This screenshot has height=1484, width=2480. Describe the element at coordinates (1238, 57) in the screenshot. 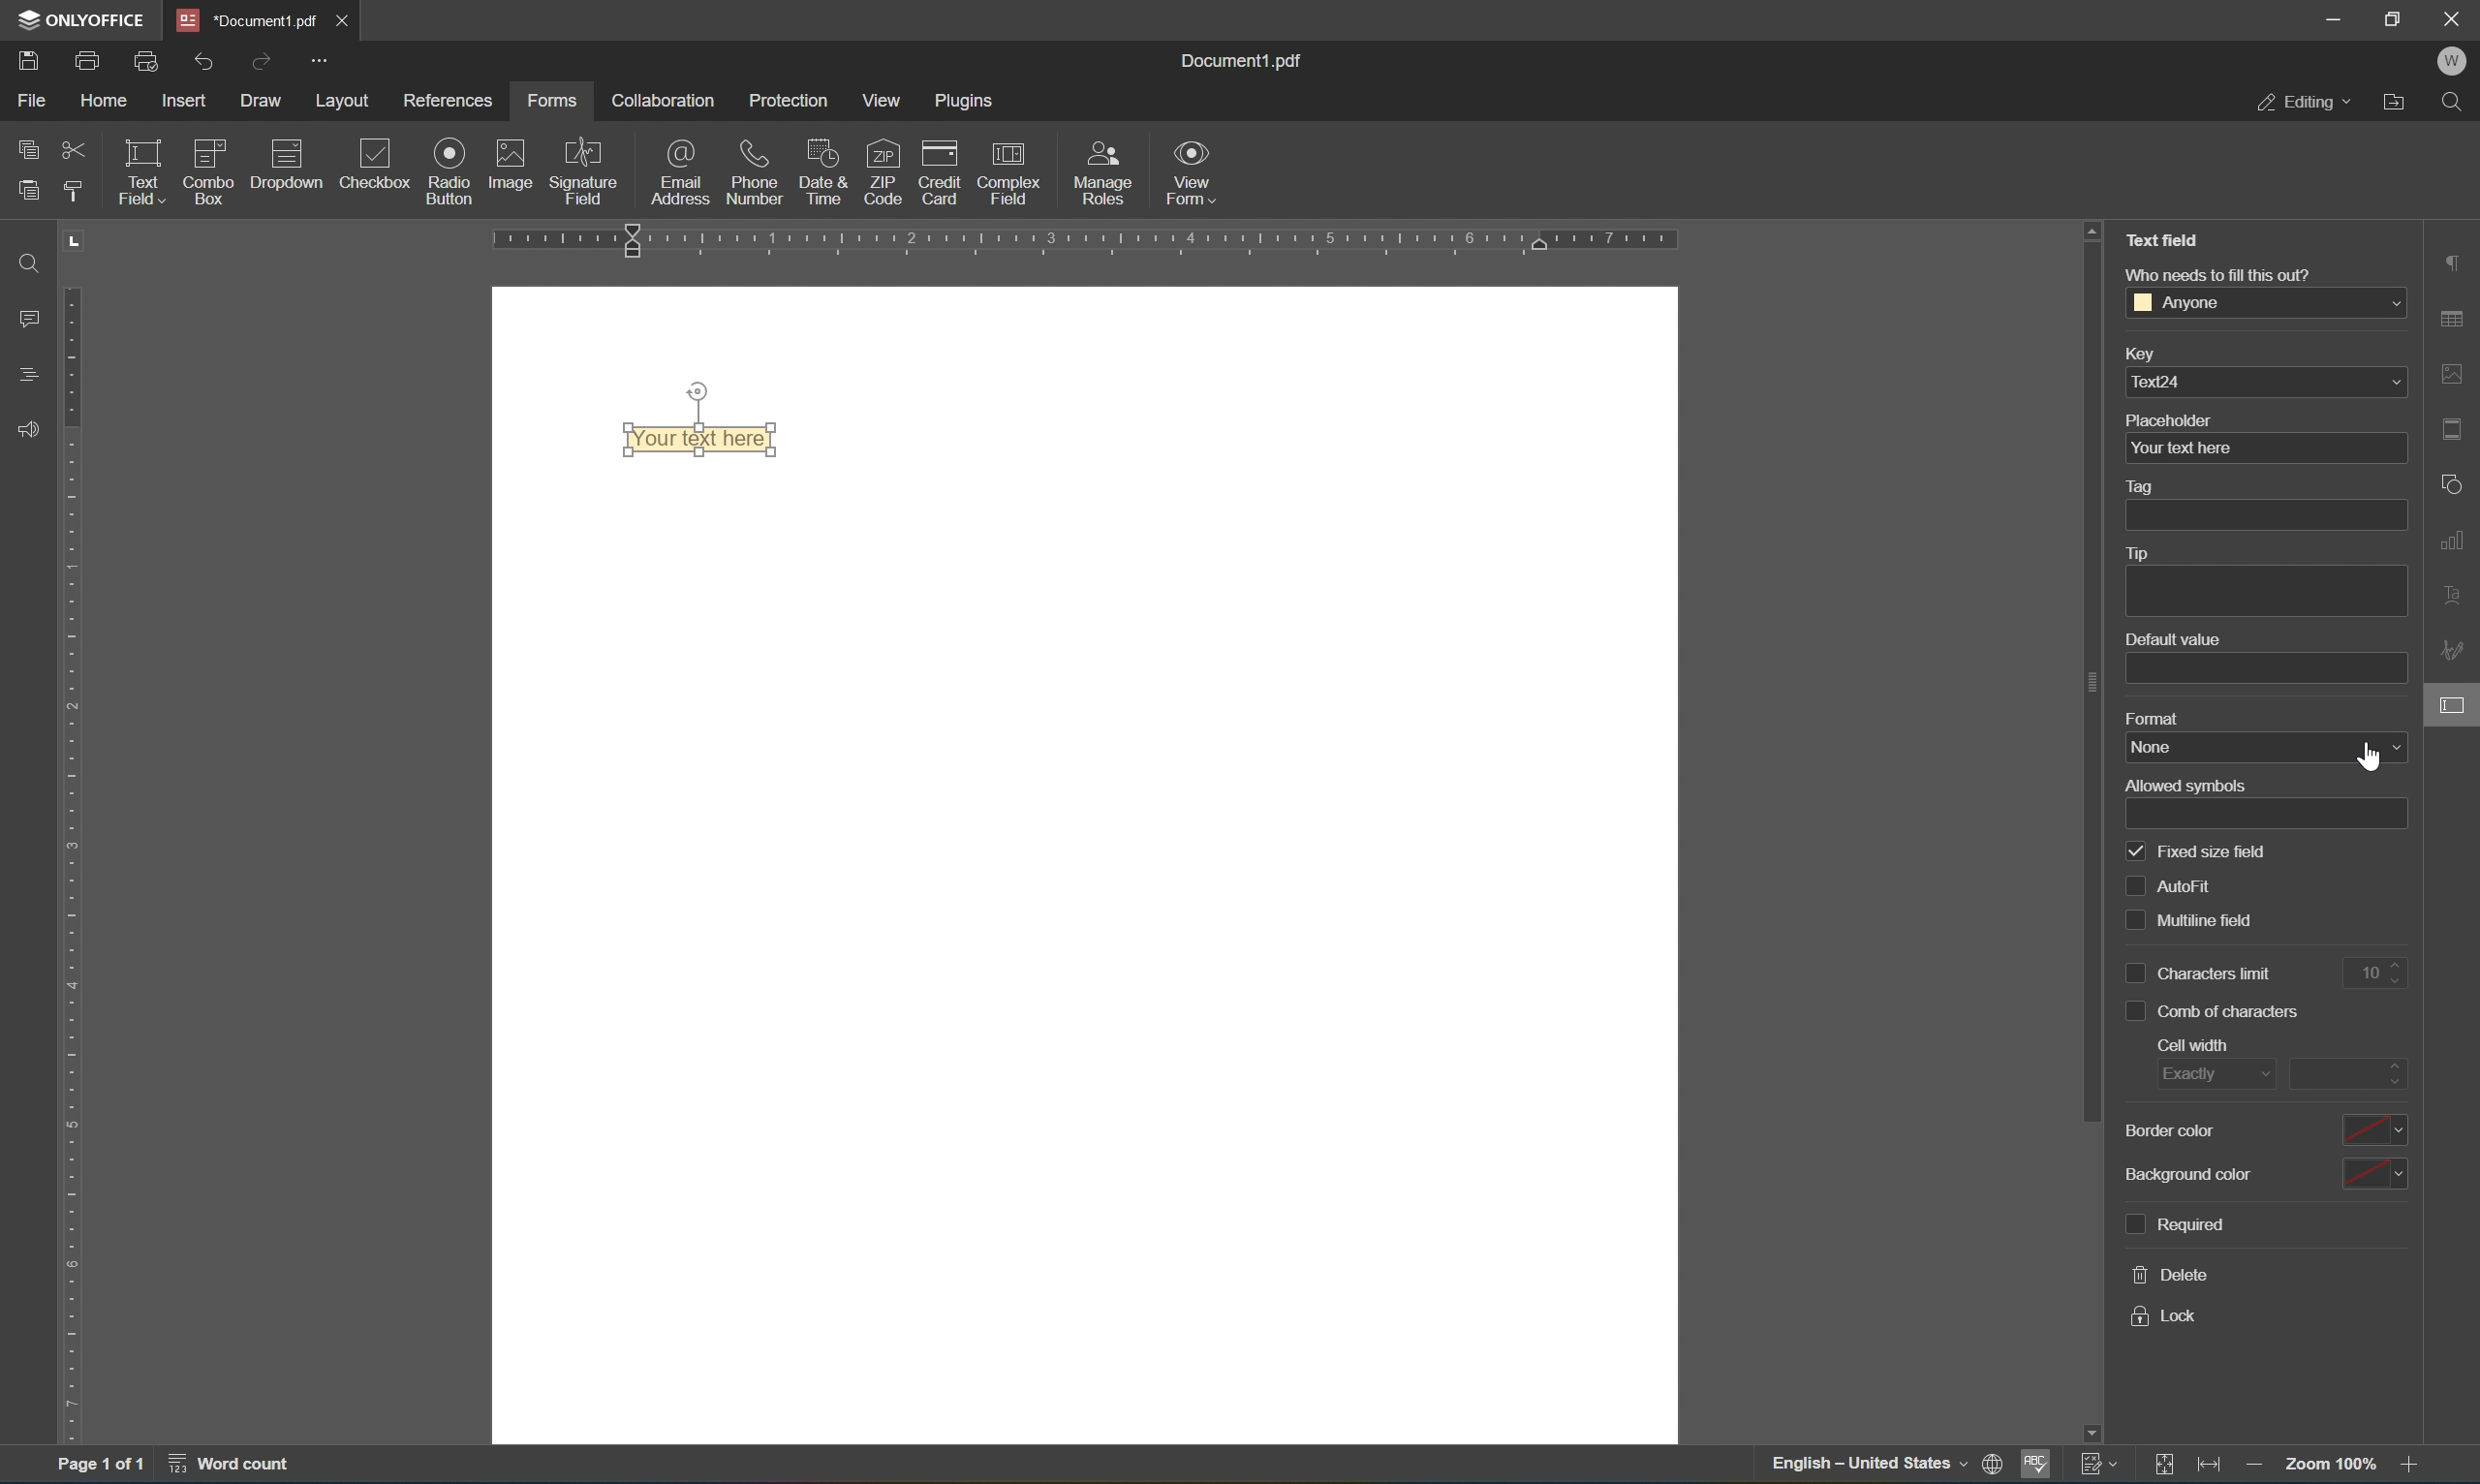

I see `document1.pdf` at that location.